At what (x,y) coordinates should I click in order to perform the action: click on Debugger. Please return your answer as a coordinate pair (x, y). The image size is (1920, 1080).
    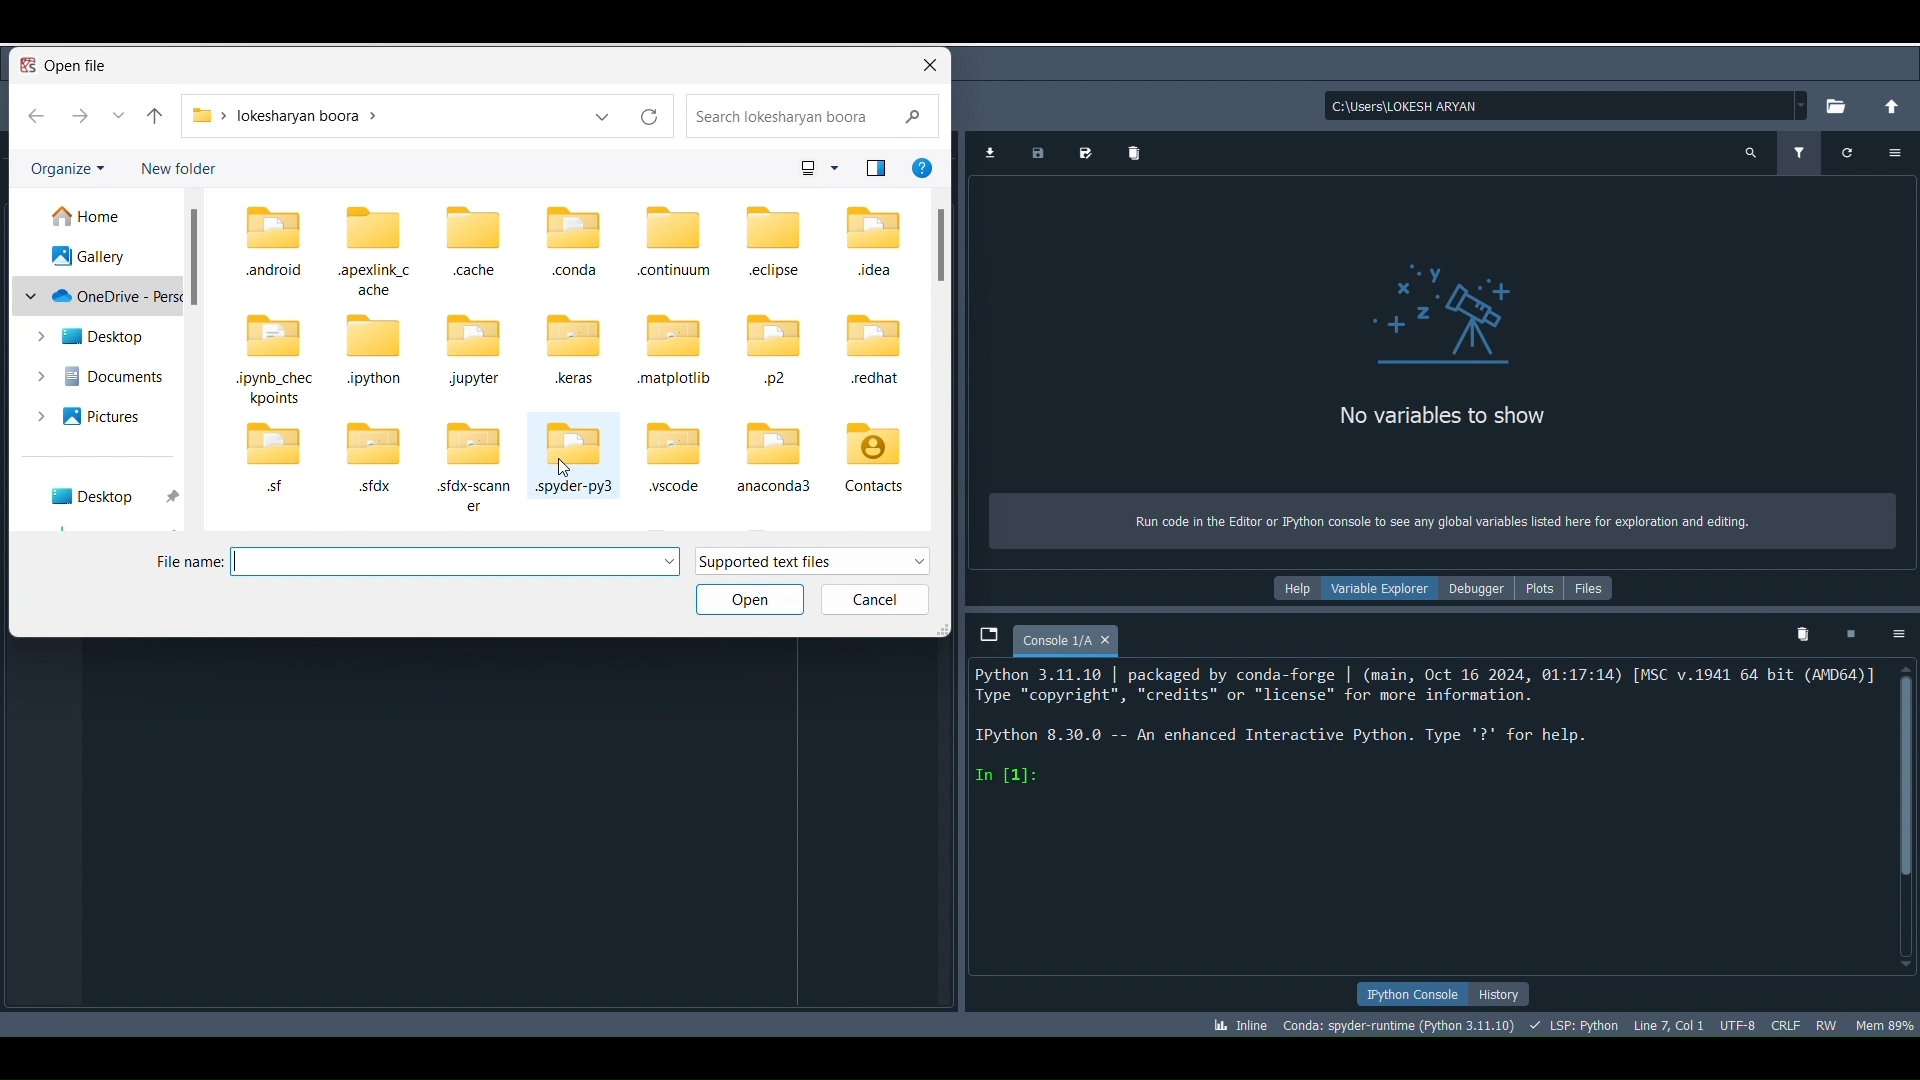
    Looking at the image, I should click on (1476, 589).